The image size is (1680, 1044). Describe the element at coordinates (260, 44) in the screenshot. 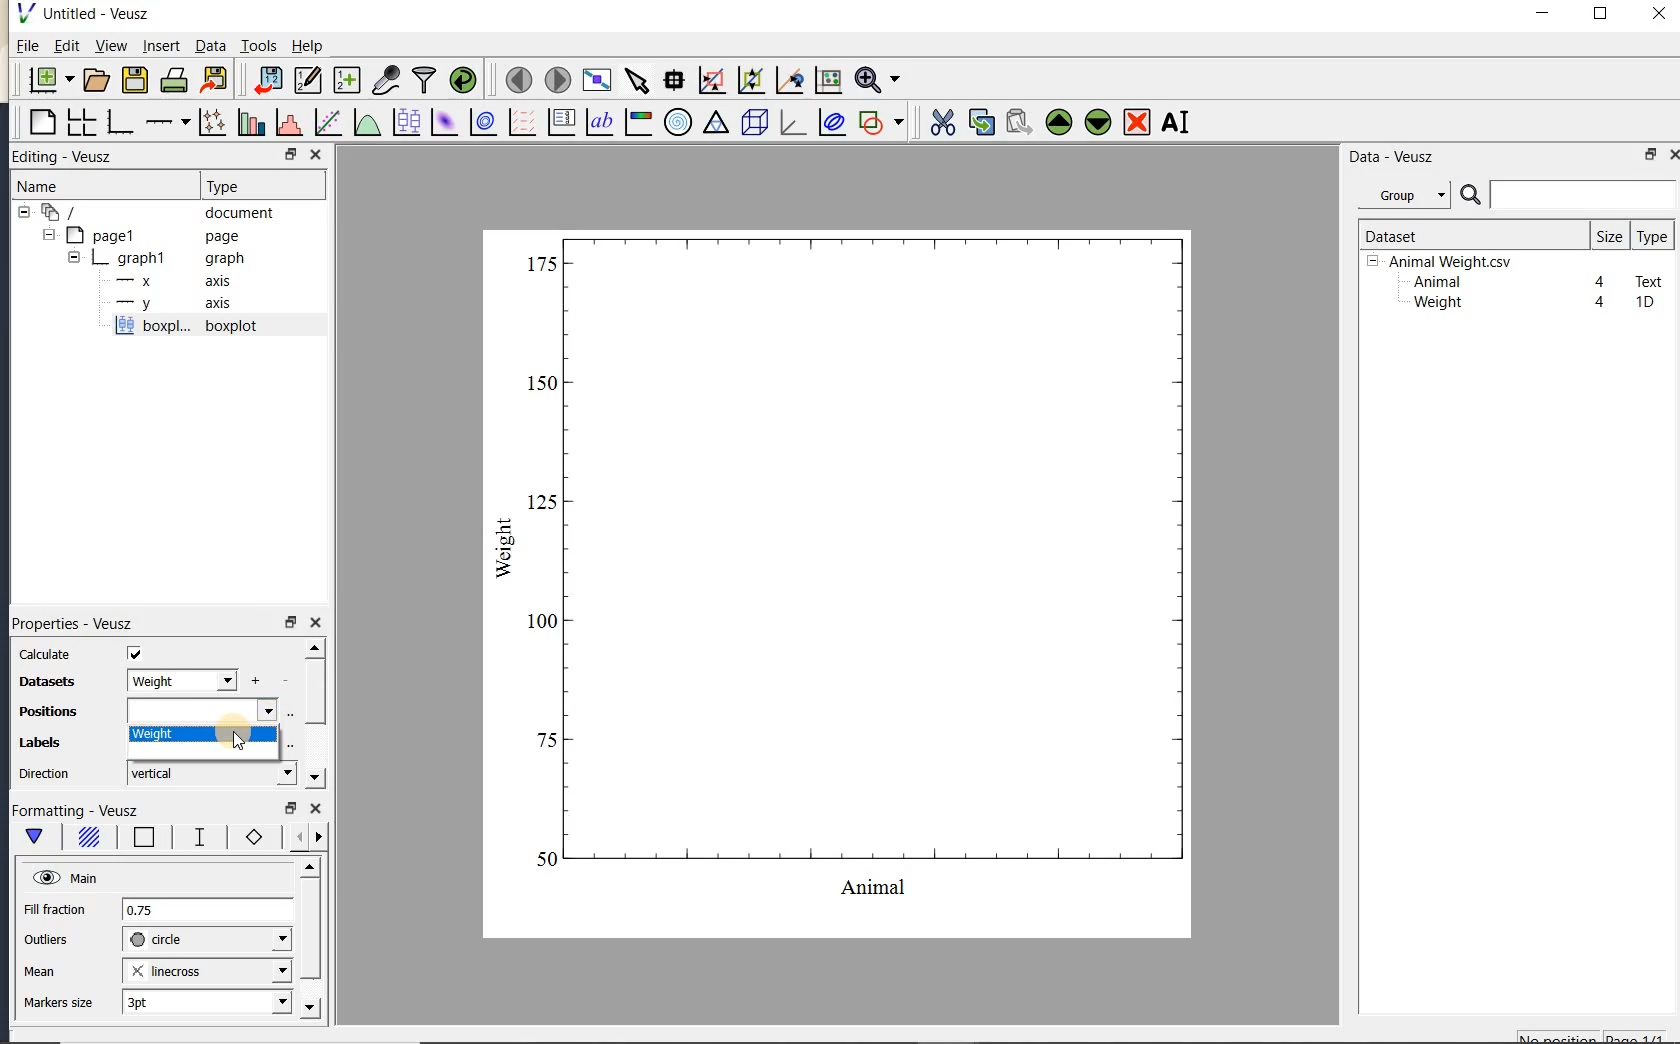

I see `Tools` at that location.